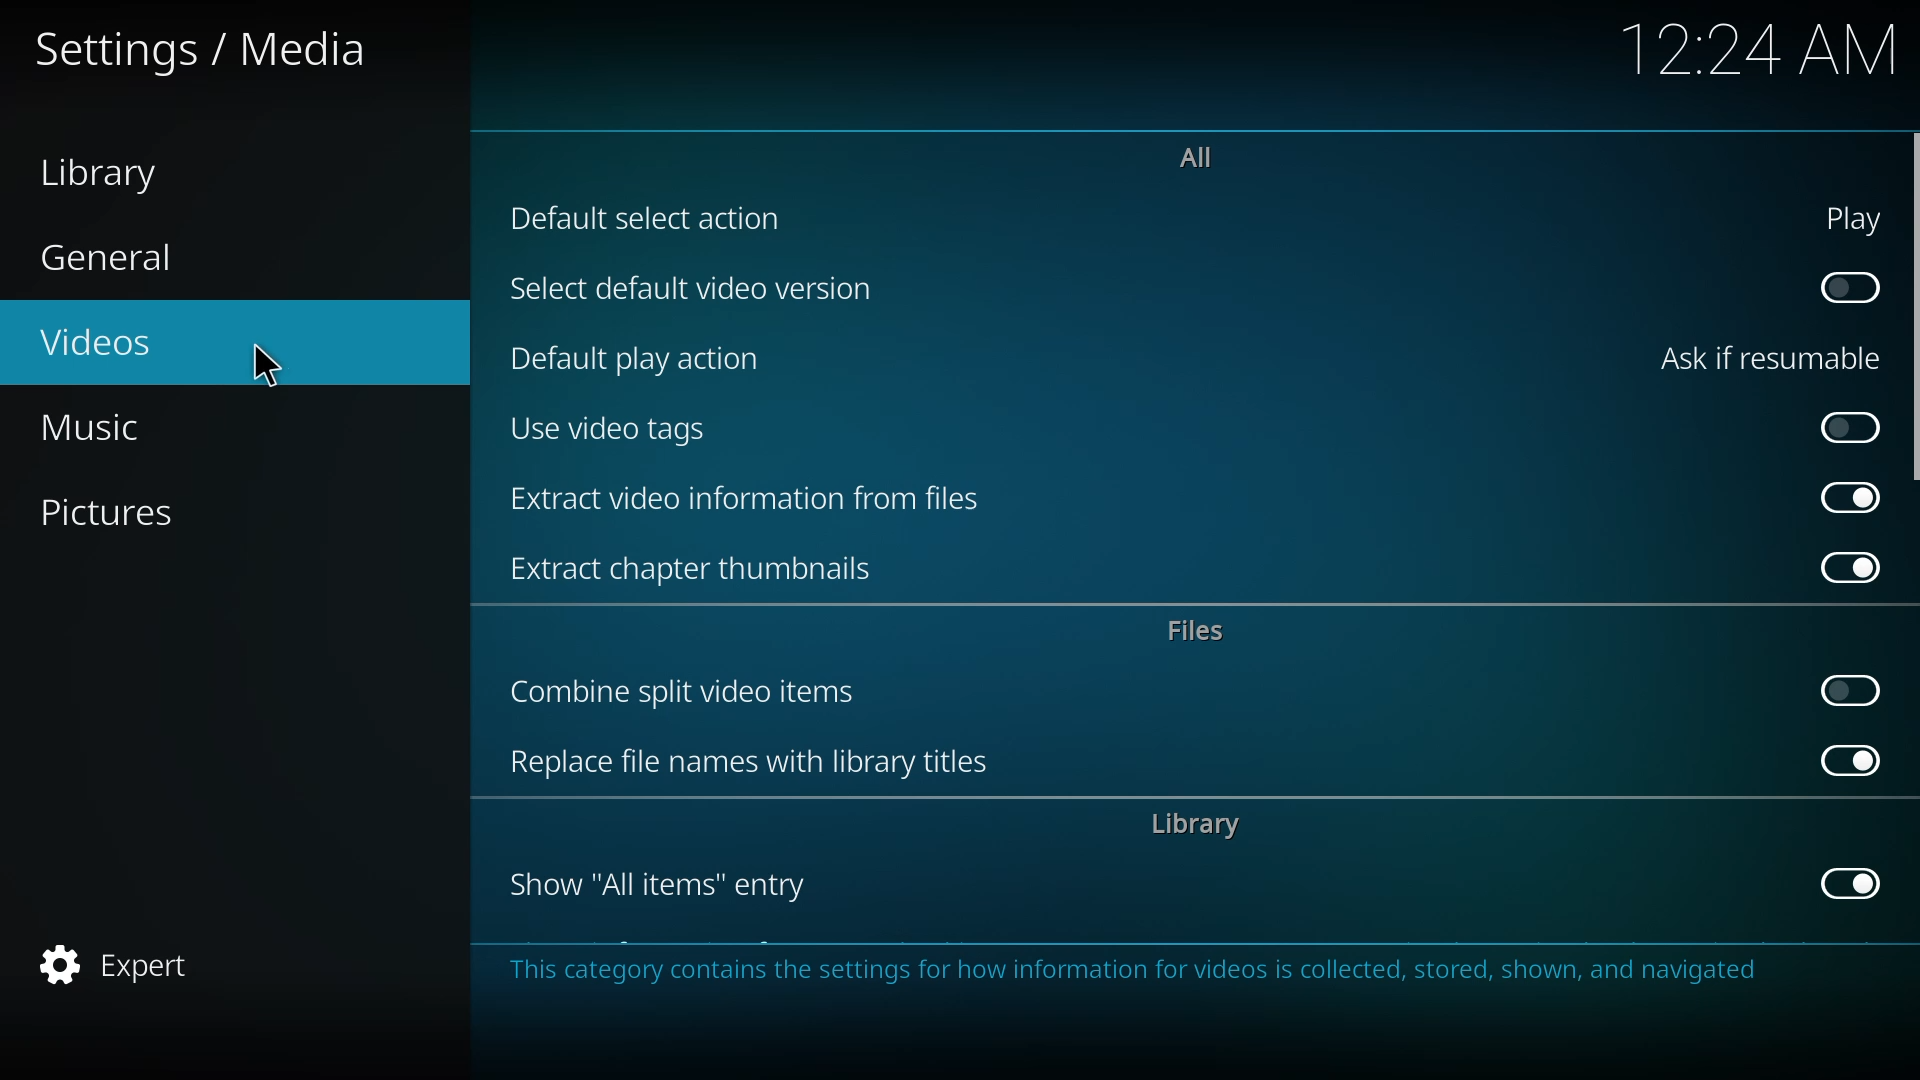  Describe the element at coordinates (751, 497) in the screenshot. I see `extract video info from files` at that location.